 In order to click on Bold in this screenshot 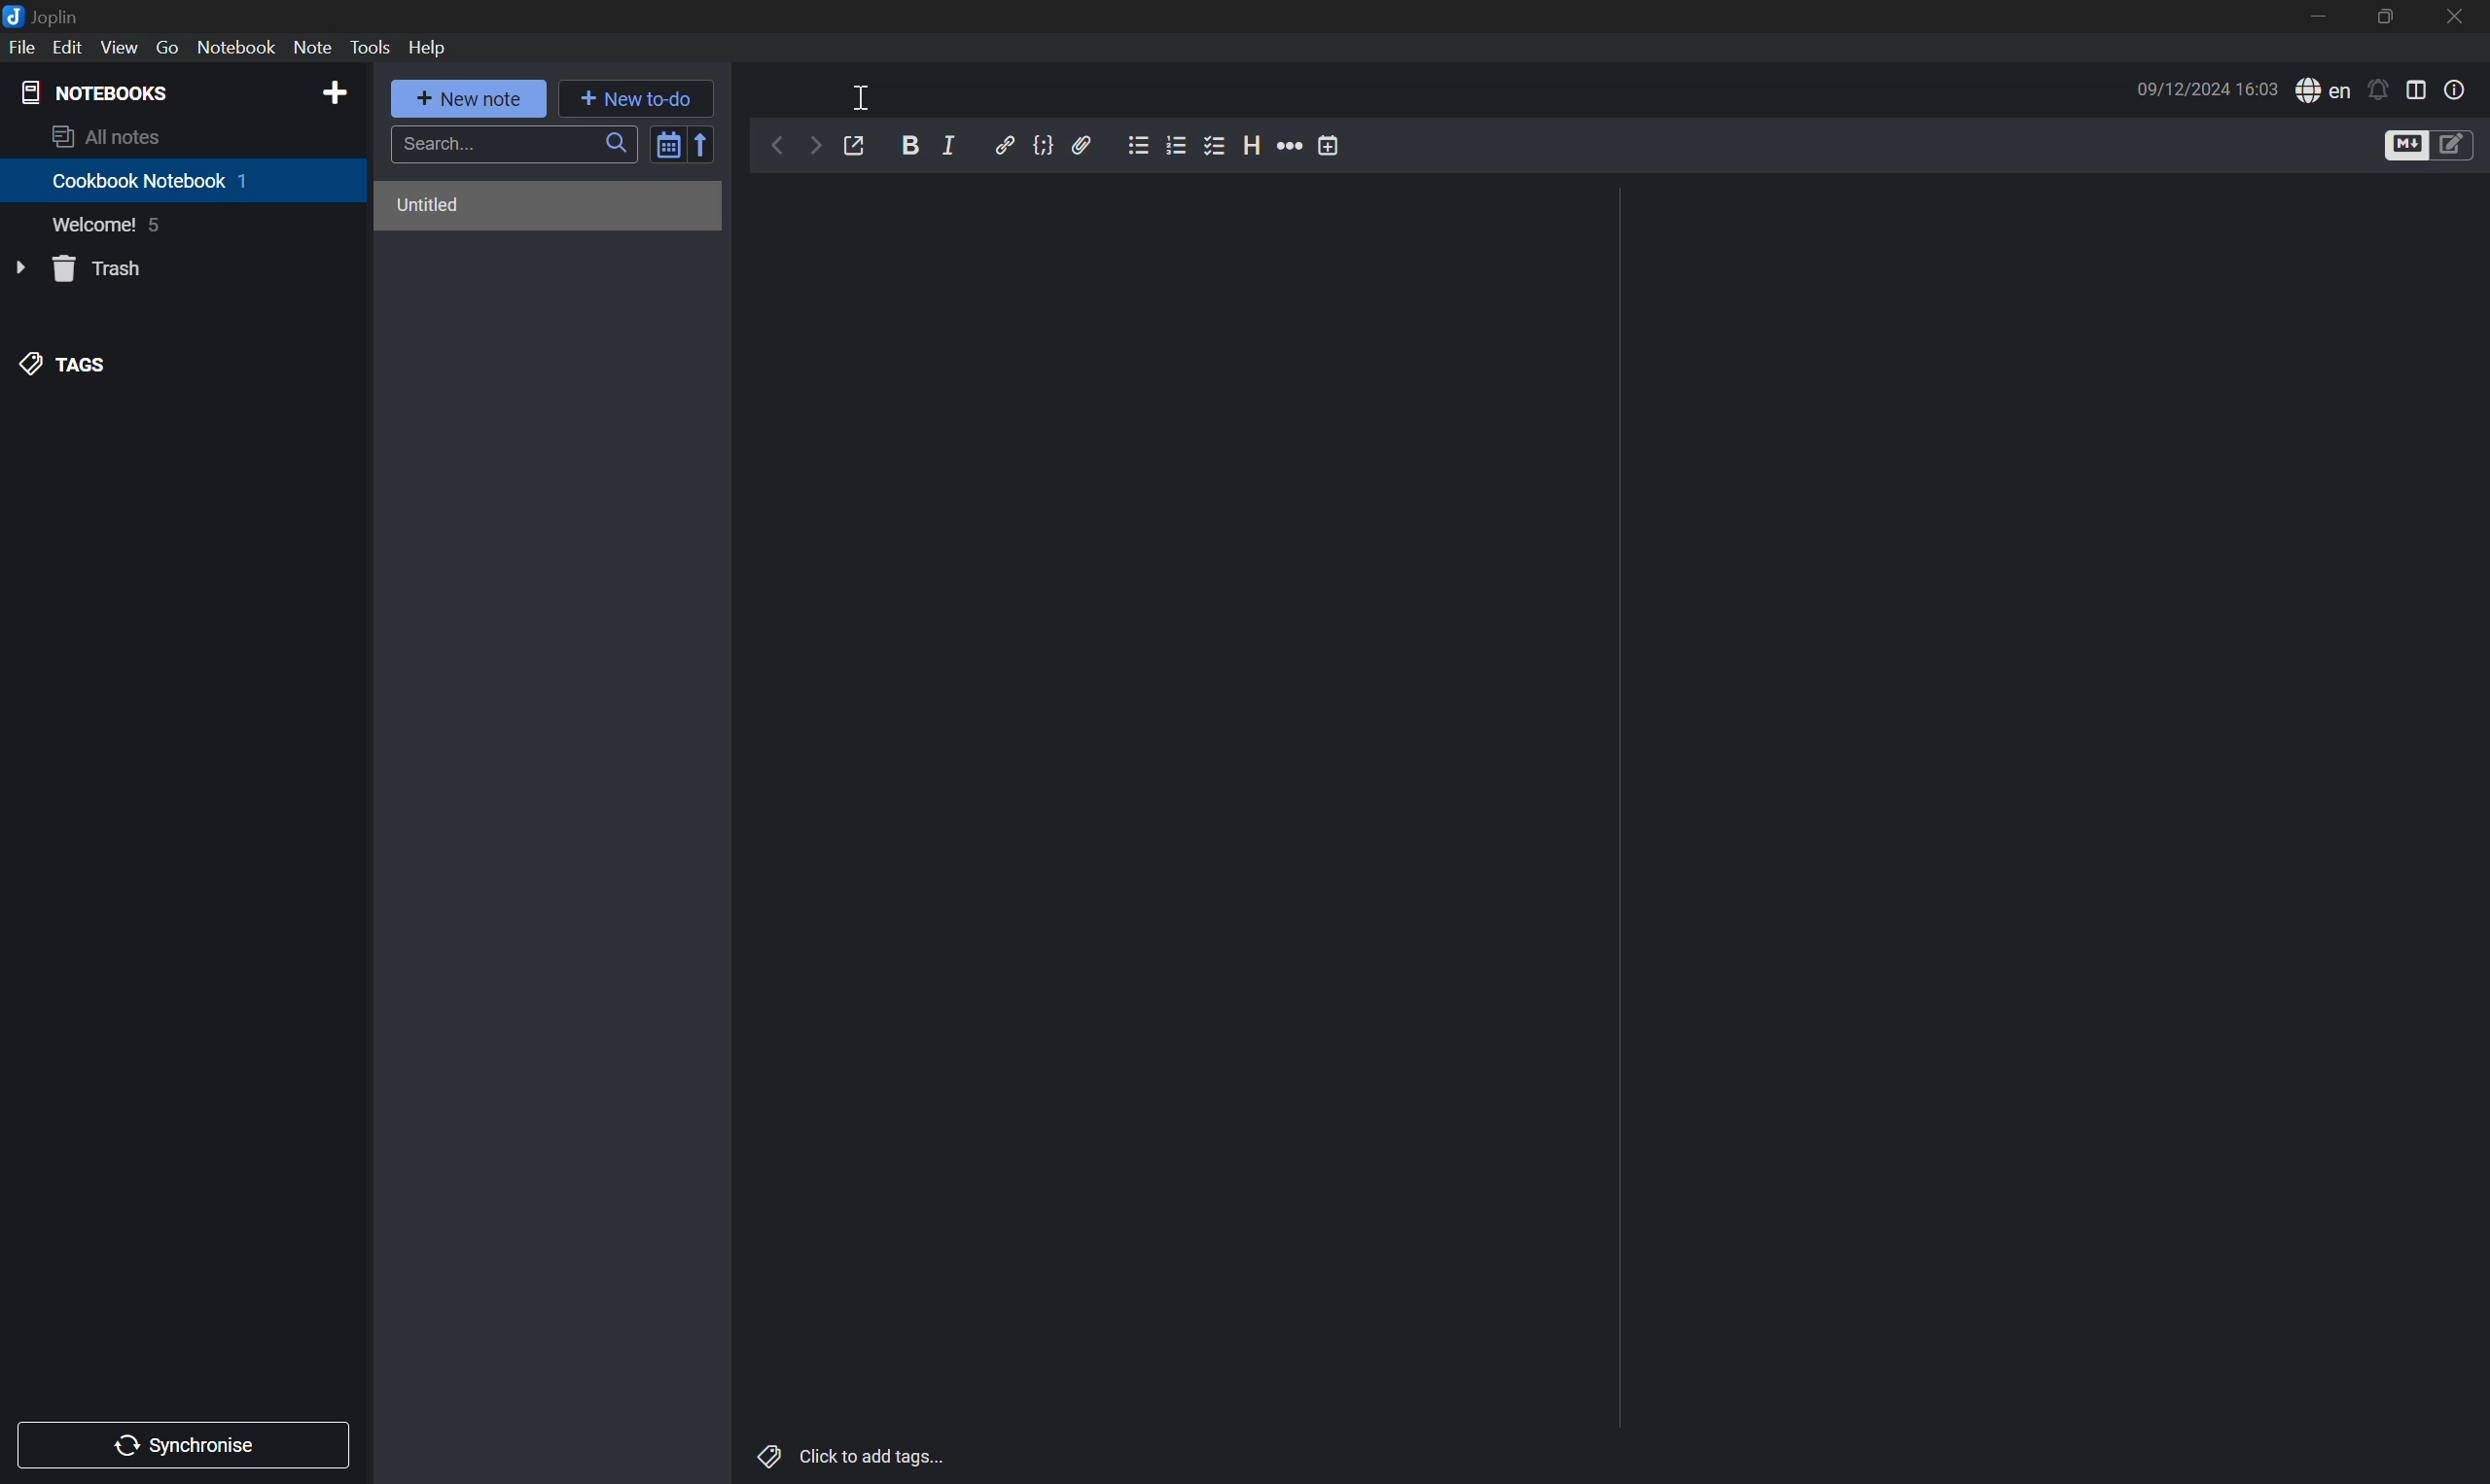, I will do `click(914, 142)`.